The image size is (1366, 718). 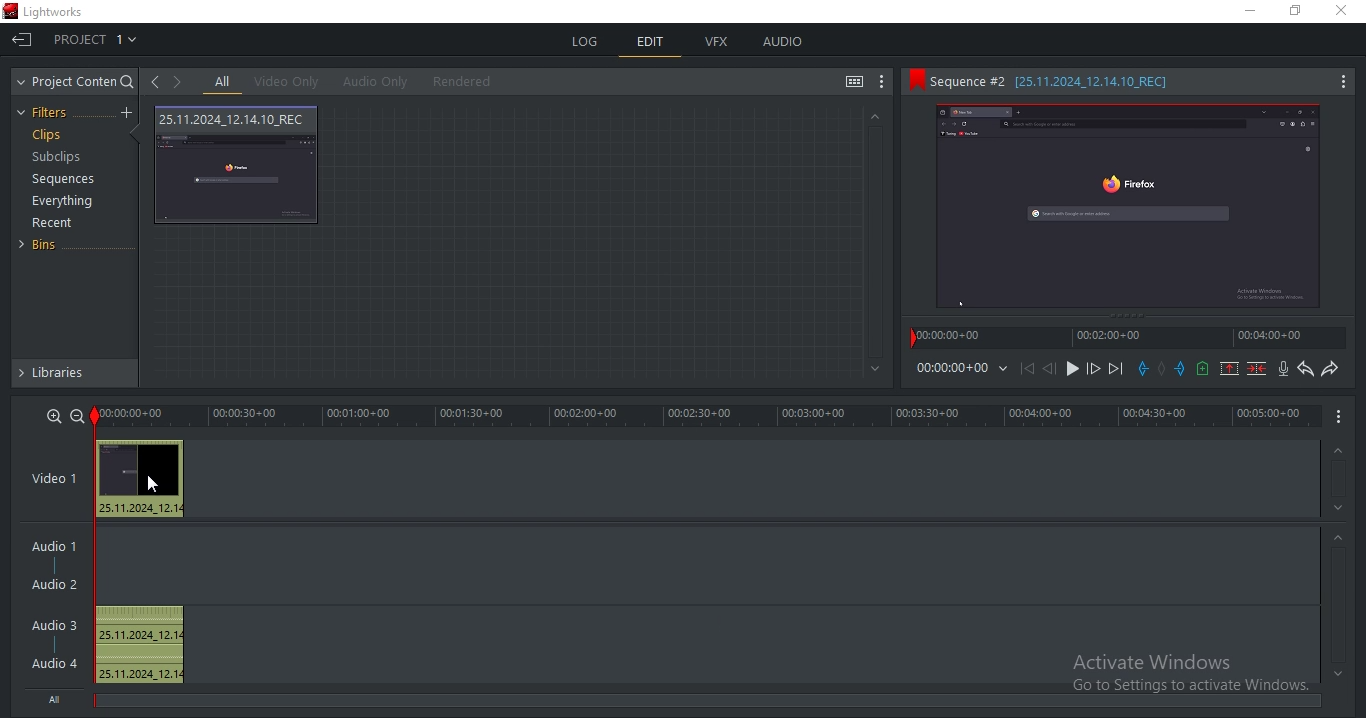 I want to click on audio, so click(x=783, y=42).